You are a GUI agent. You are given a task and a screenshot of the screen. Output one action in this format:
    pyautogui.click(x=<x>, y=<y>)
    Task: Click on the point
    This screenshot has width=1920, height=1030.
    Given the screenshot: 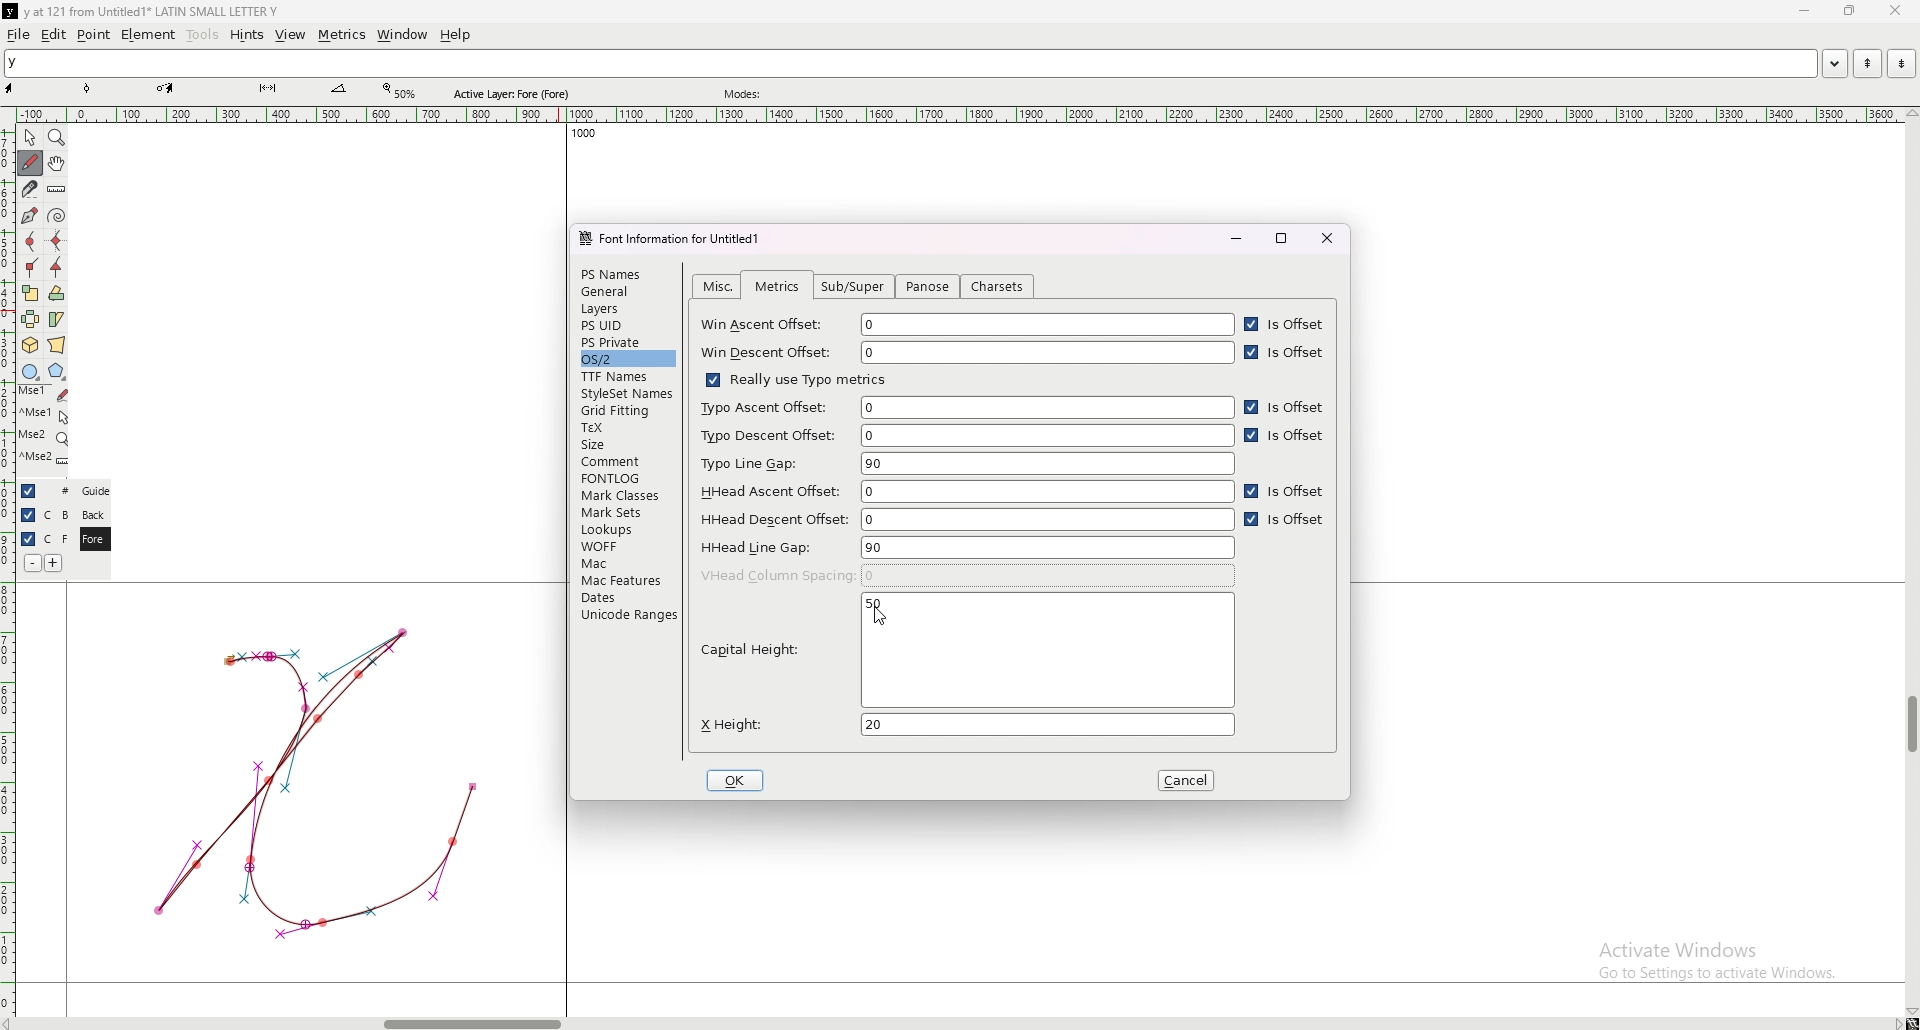 What is the action you would take?
    pyautogui.click(x=94, y=34)
    